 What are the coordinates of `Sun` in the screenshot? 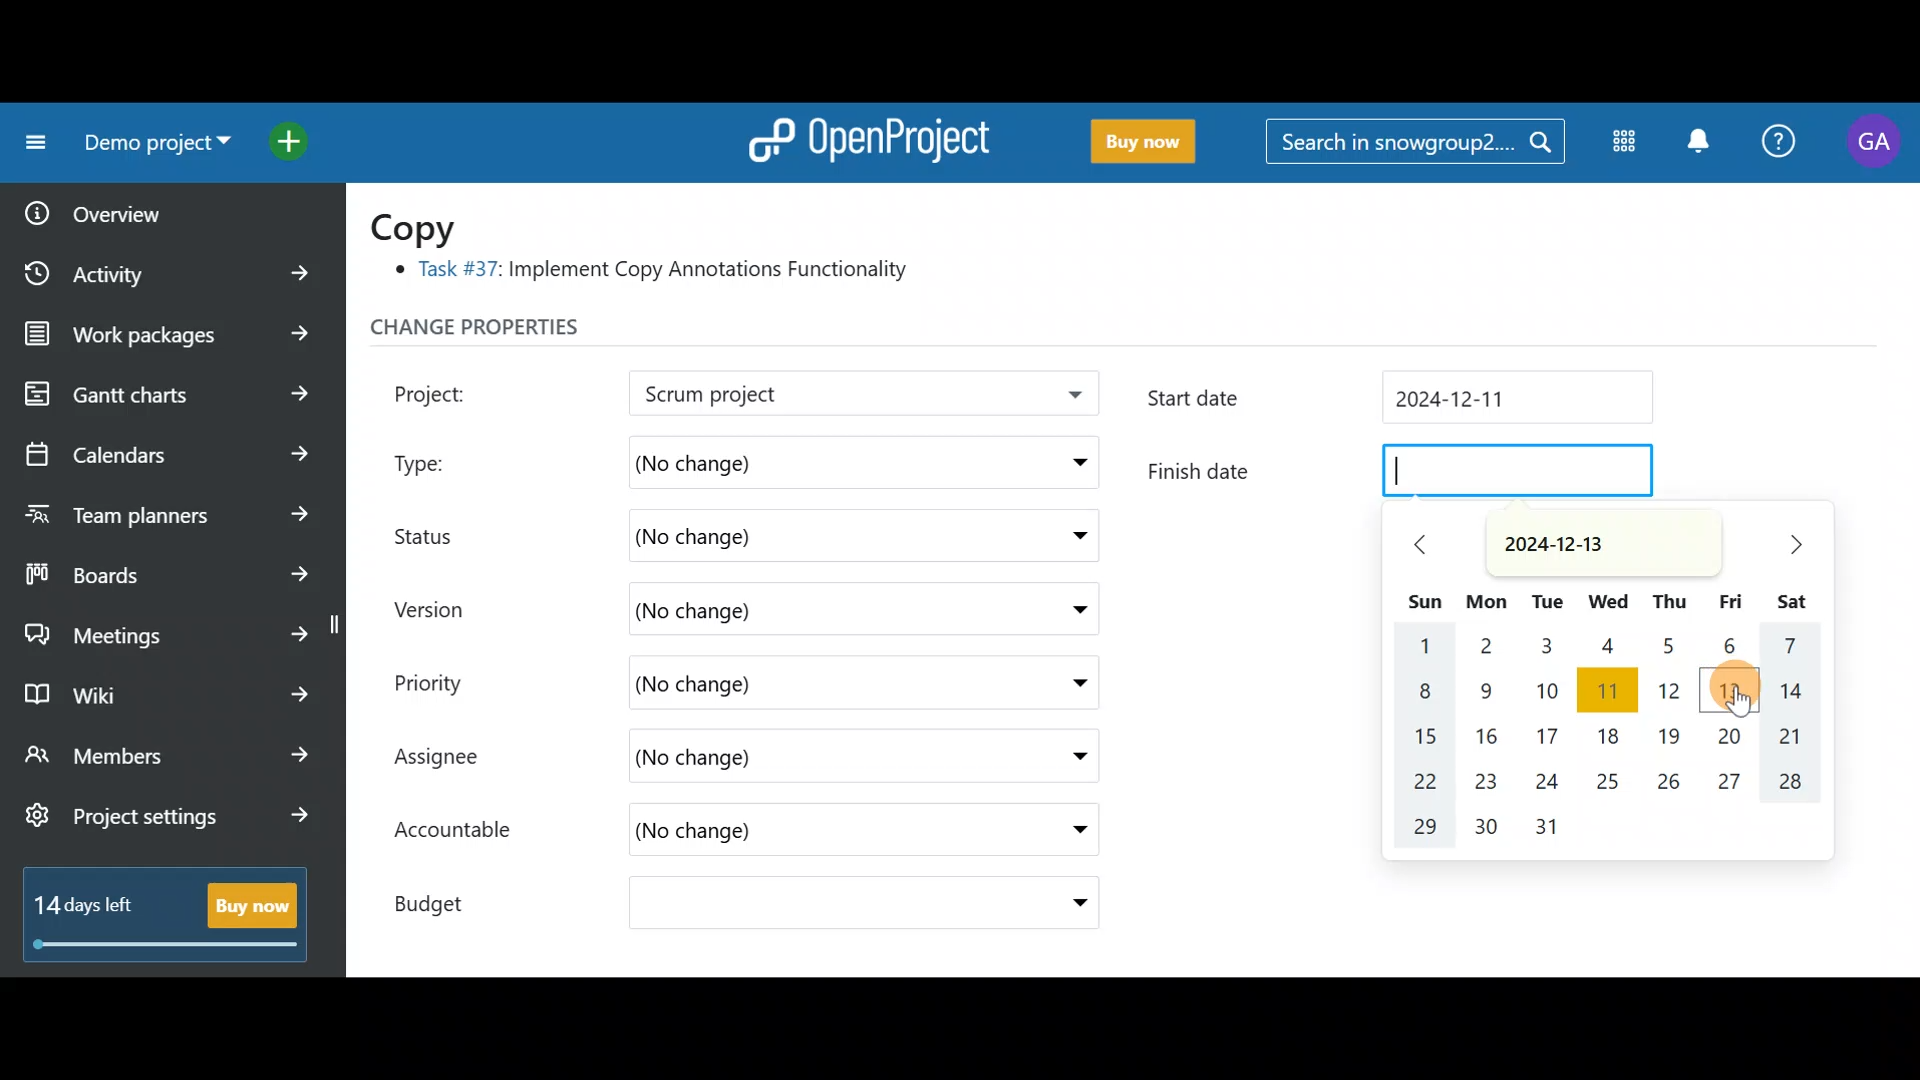 It's located at (1426, 595).